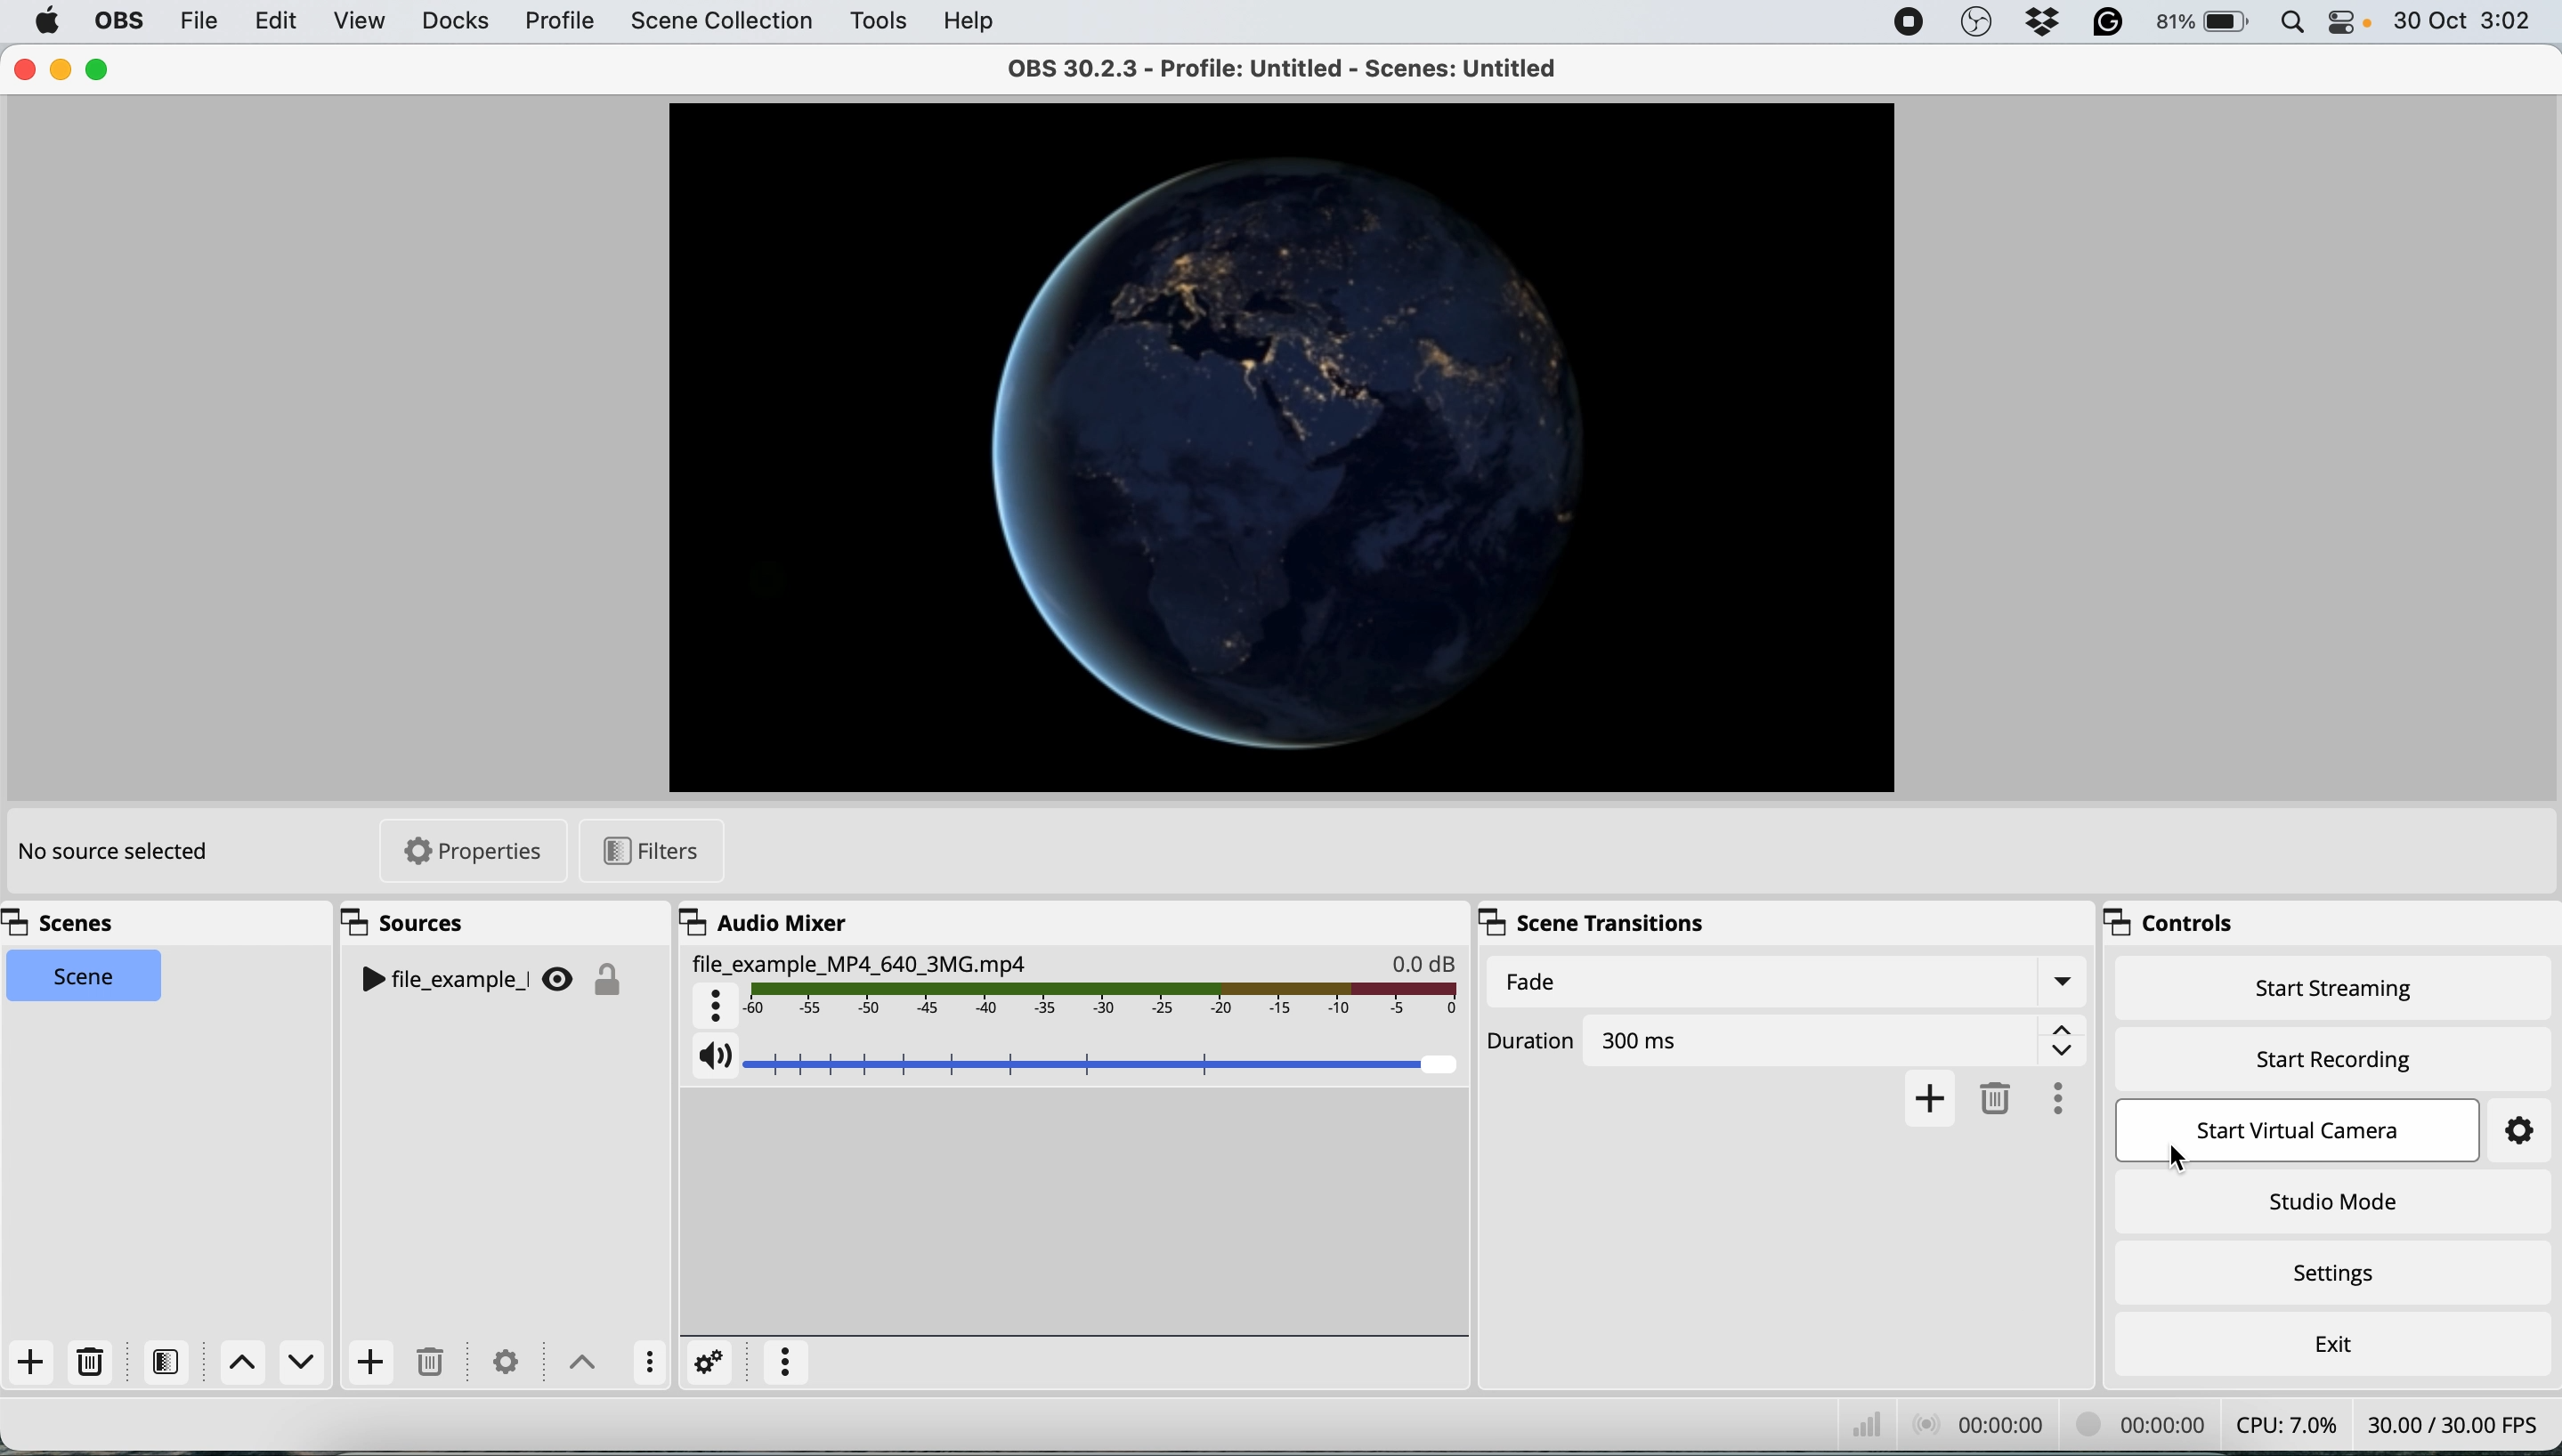  Describe the element at coordinates (2057, 1100) in the screenshot. I see `more options` at that location.